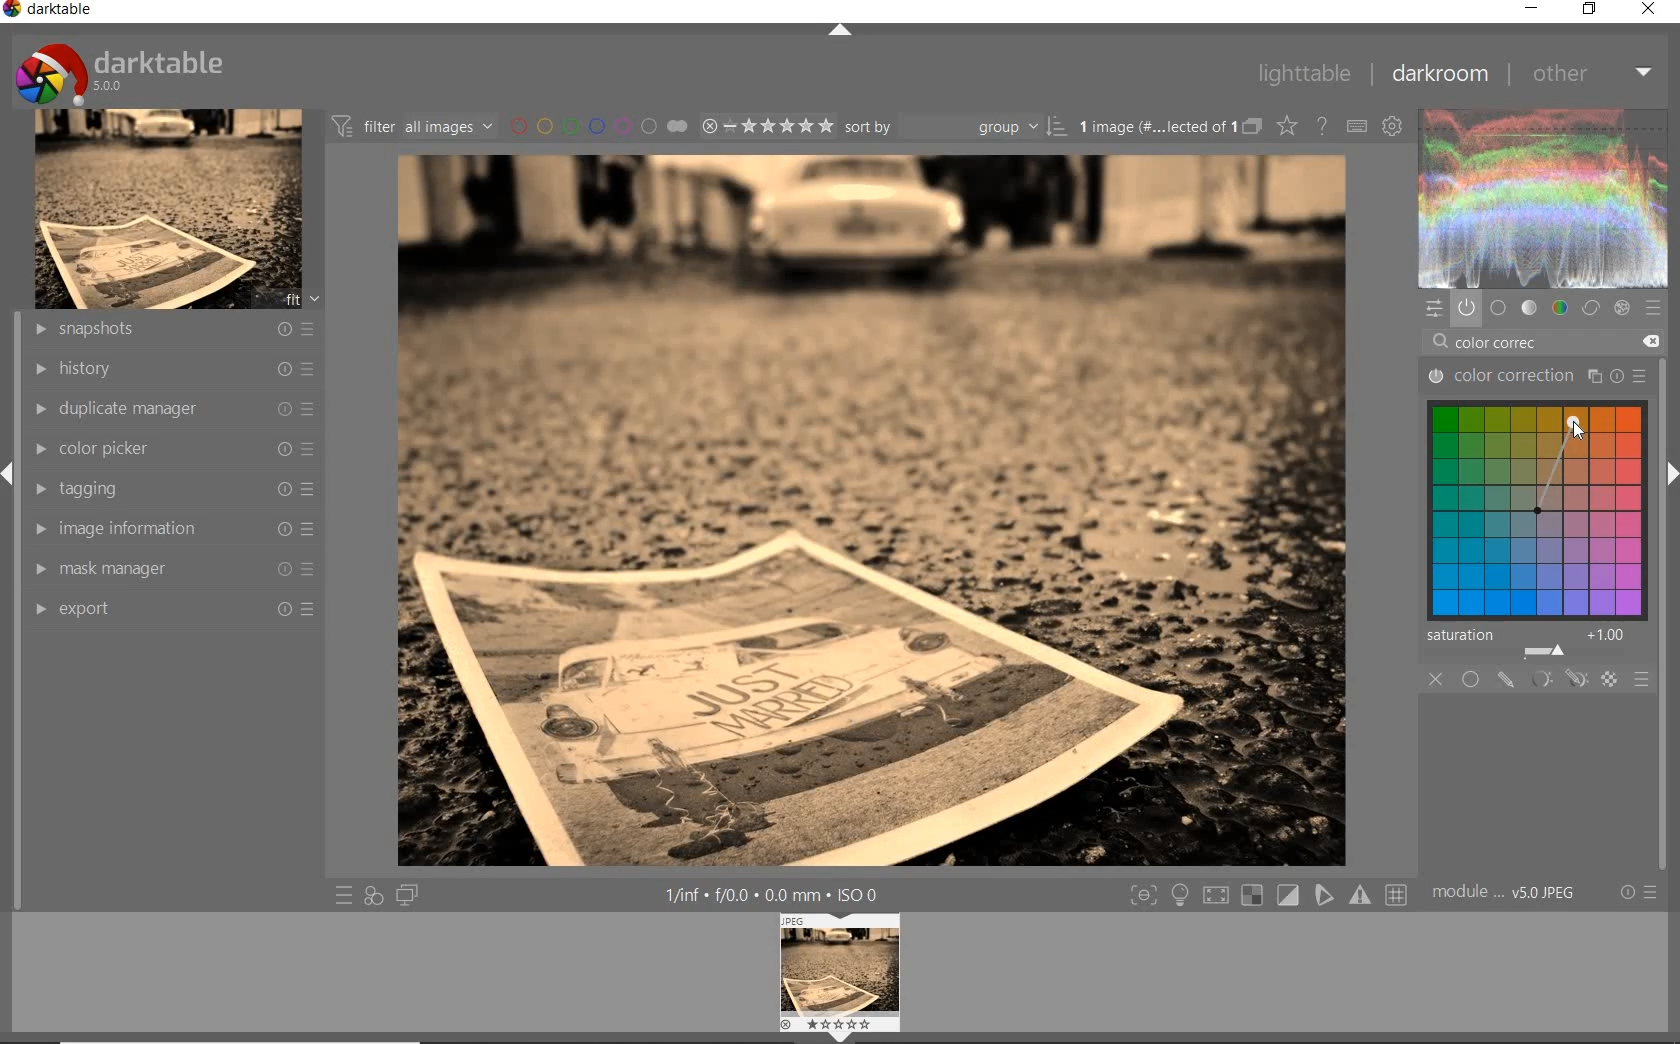 The height and width of the screenshot is (1044, 1680). Describe the element at coordinates (171, 492) in the screenshot. I see `tagging` at that location.